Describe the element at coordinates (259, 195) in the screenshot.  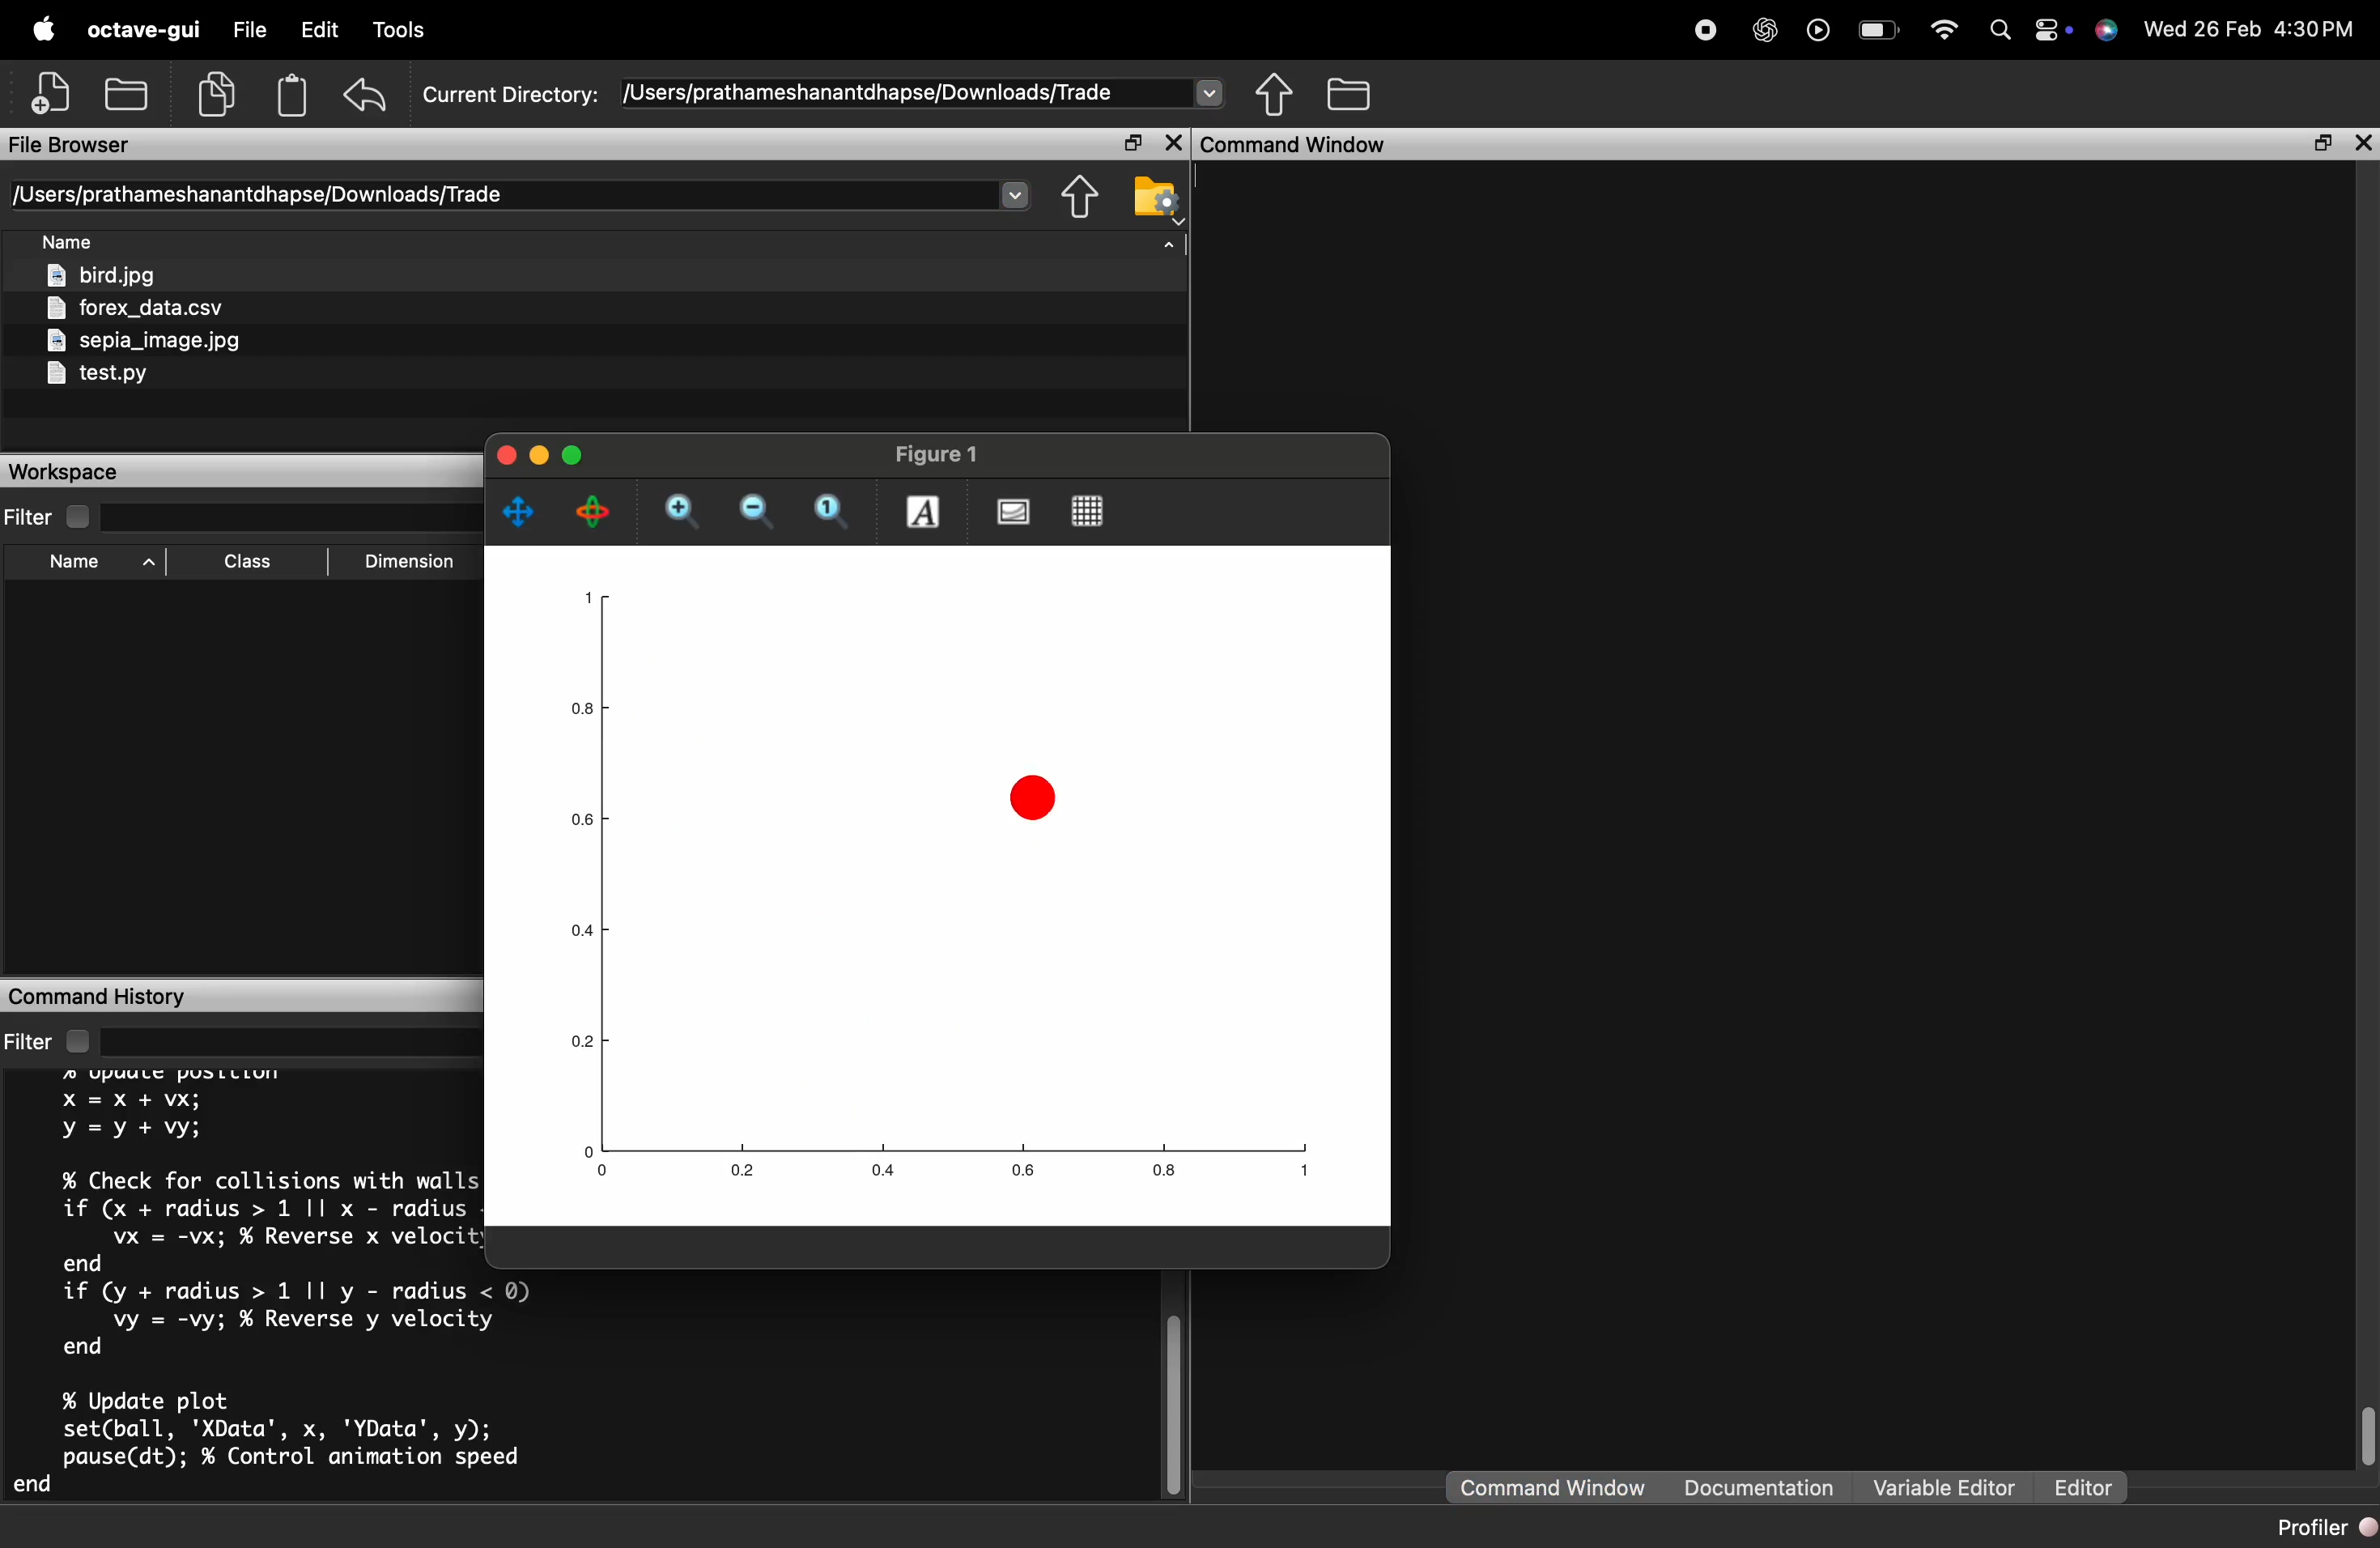
I see `/Users/prathameshanantdhapse/Downloads/Trade` at that location.